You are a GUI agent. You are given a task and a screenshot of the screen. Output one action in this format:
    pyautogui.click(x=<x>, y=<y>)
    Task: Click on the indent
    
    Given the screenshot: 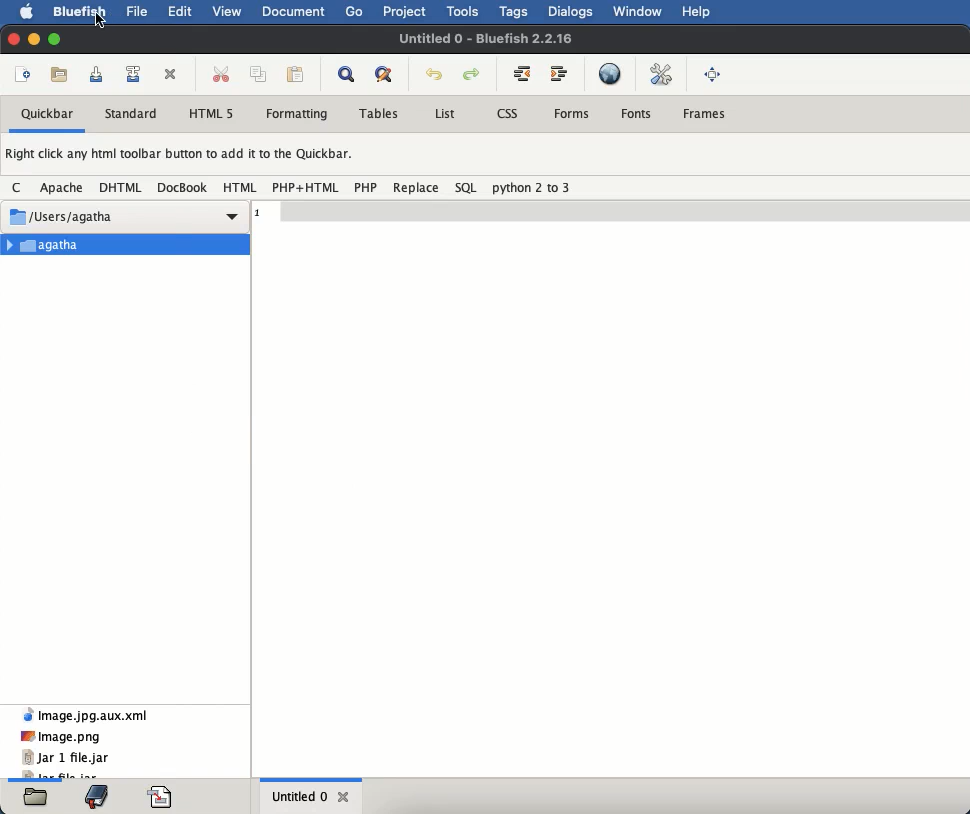 What is the action you would take?
    pyautogui.click(x=563, y=73)
    